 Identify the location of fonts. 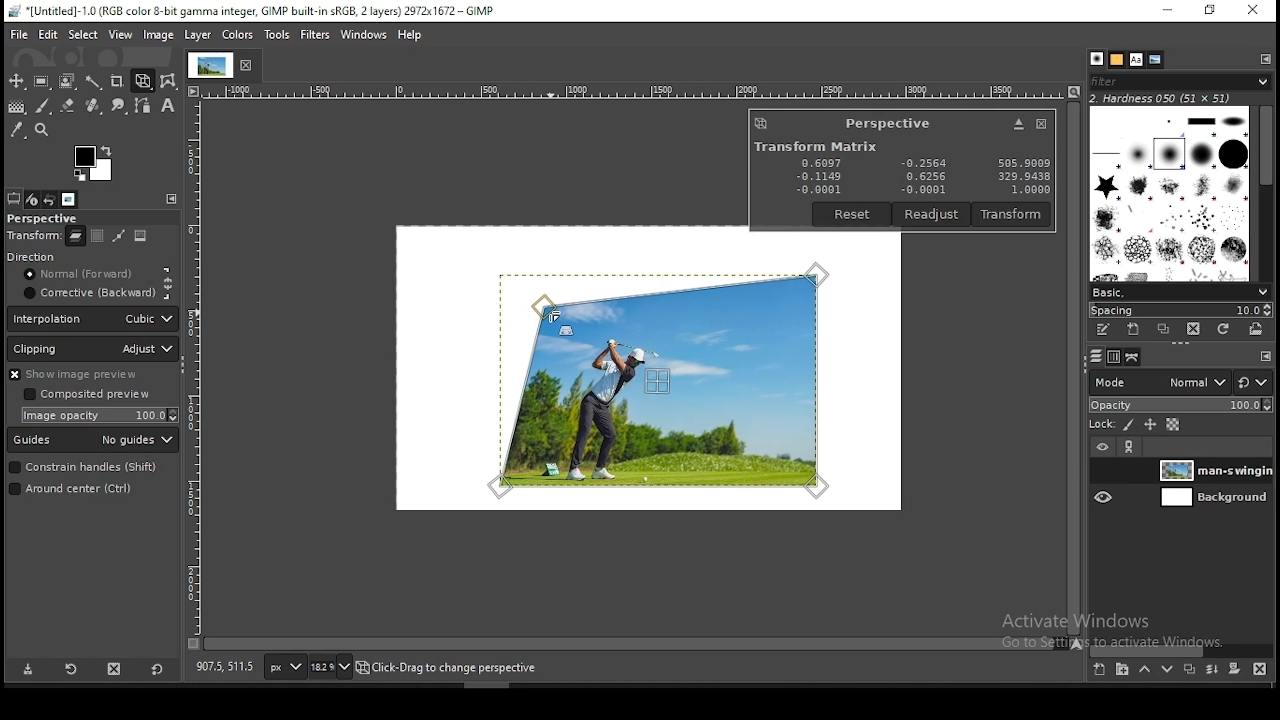
(1135, 58).